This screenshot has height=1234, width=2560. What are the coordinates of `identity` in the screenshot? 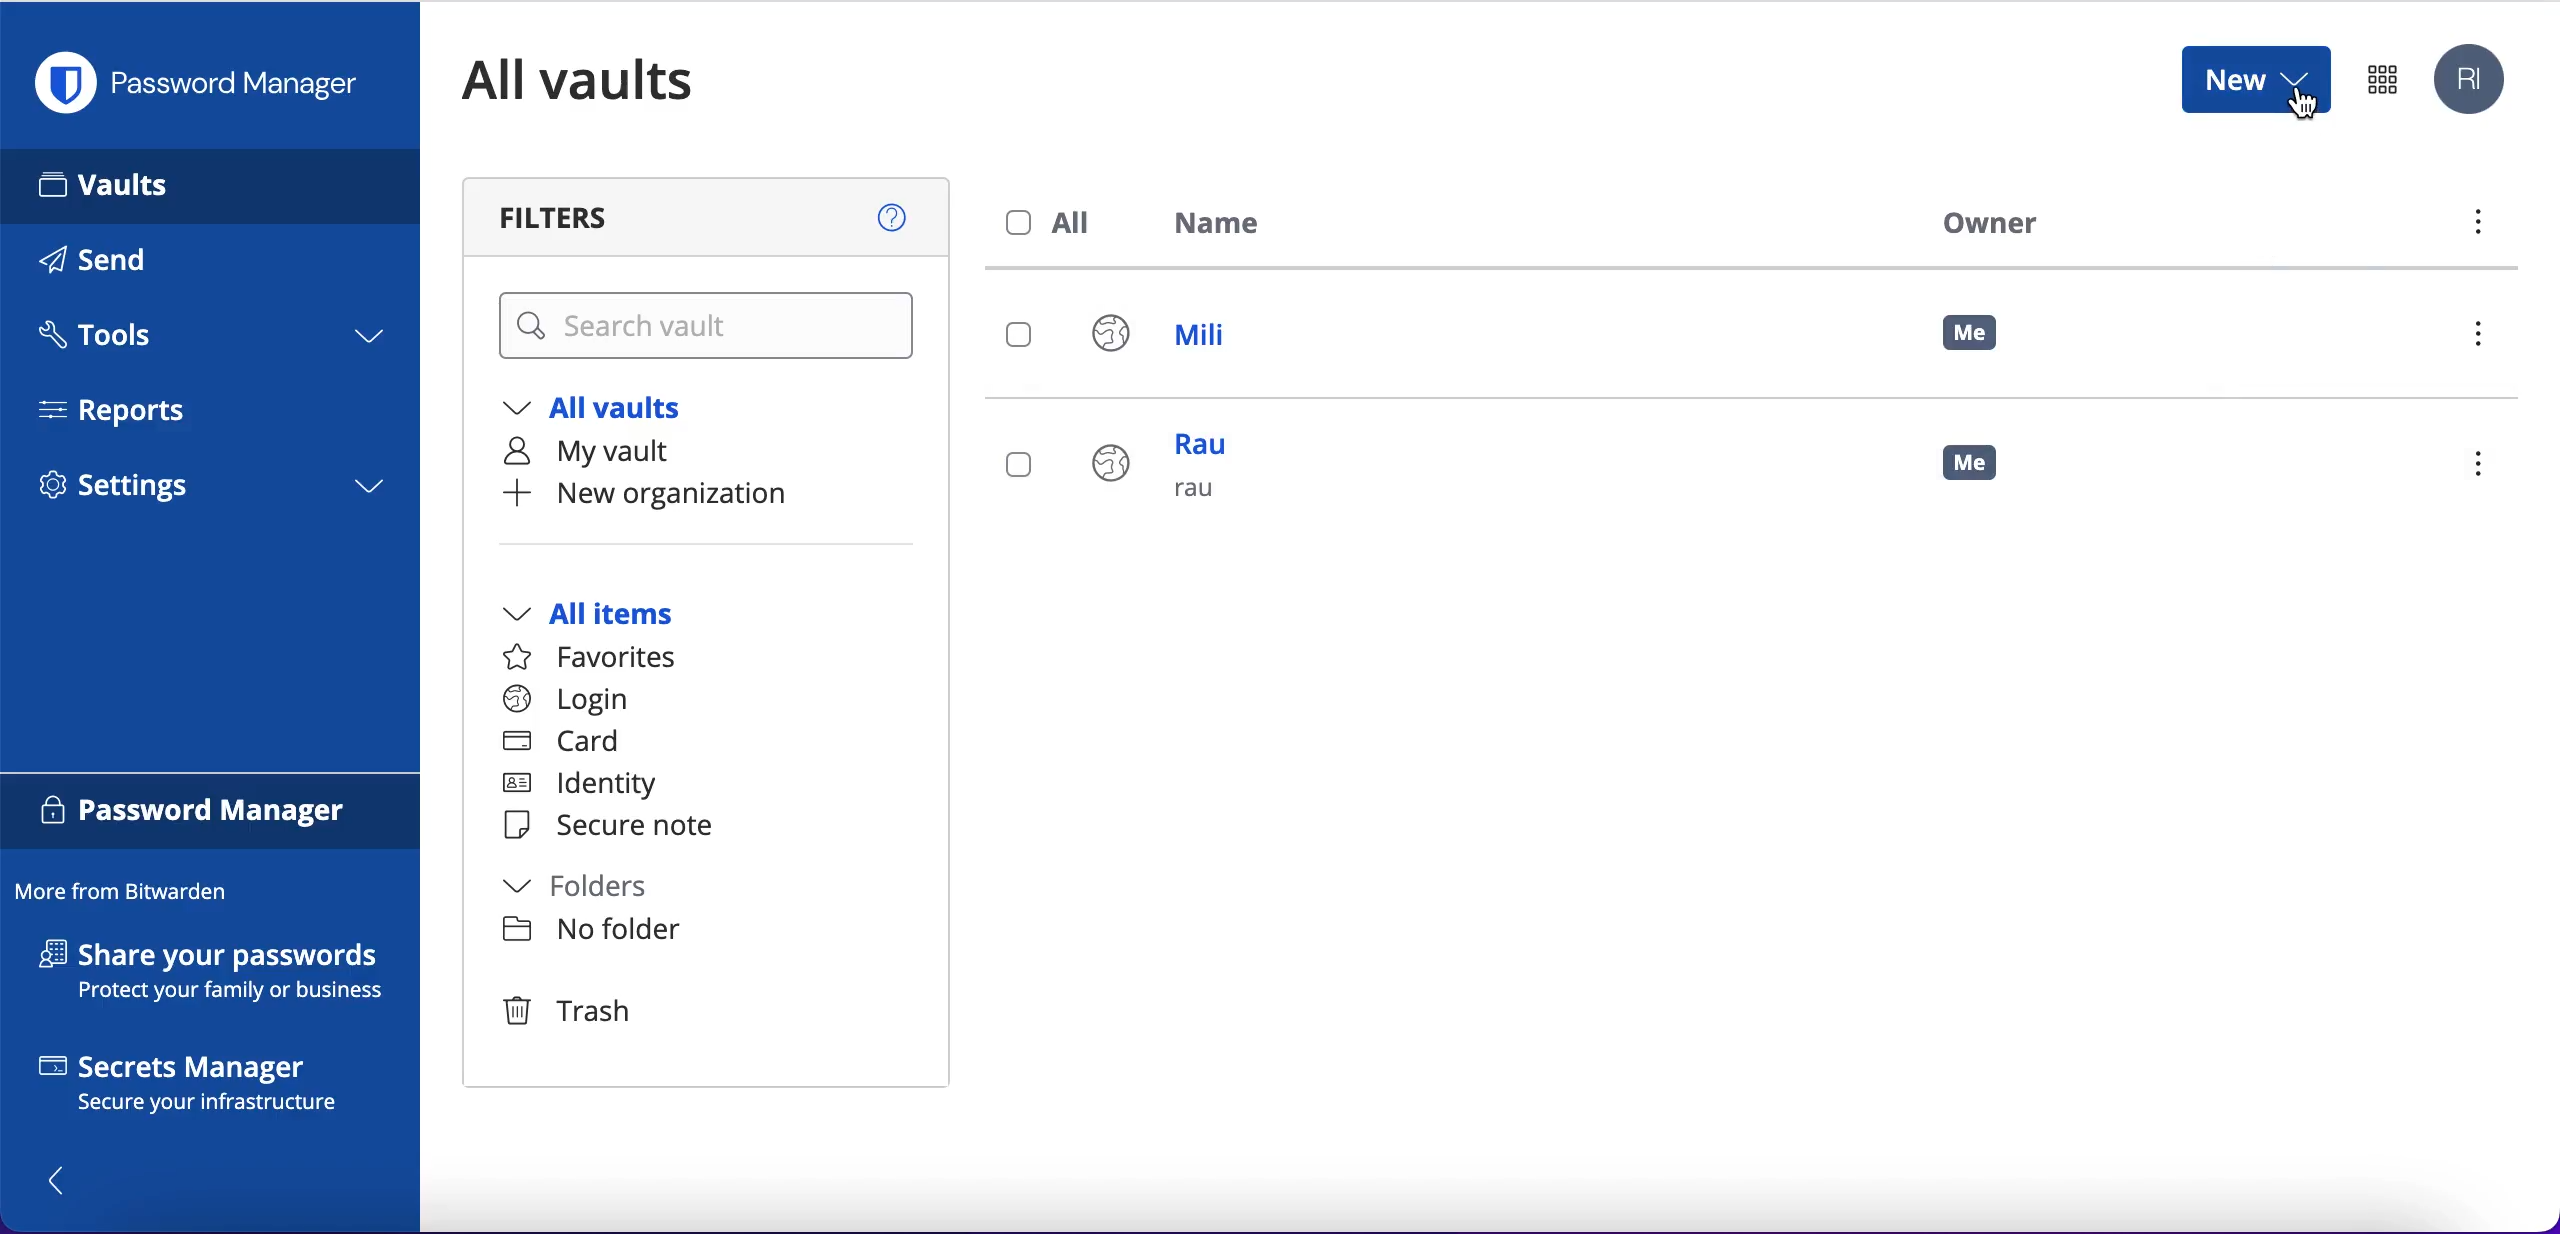 It's located at (589, 787).